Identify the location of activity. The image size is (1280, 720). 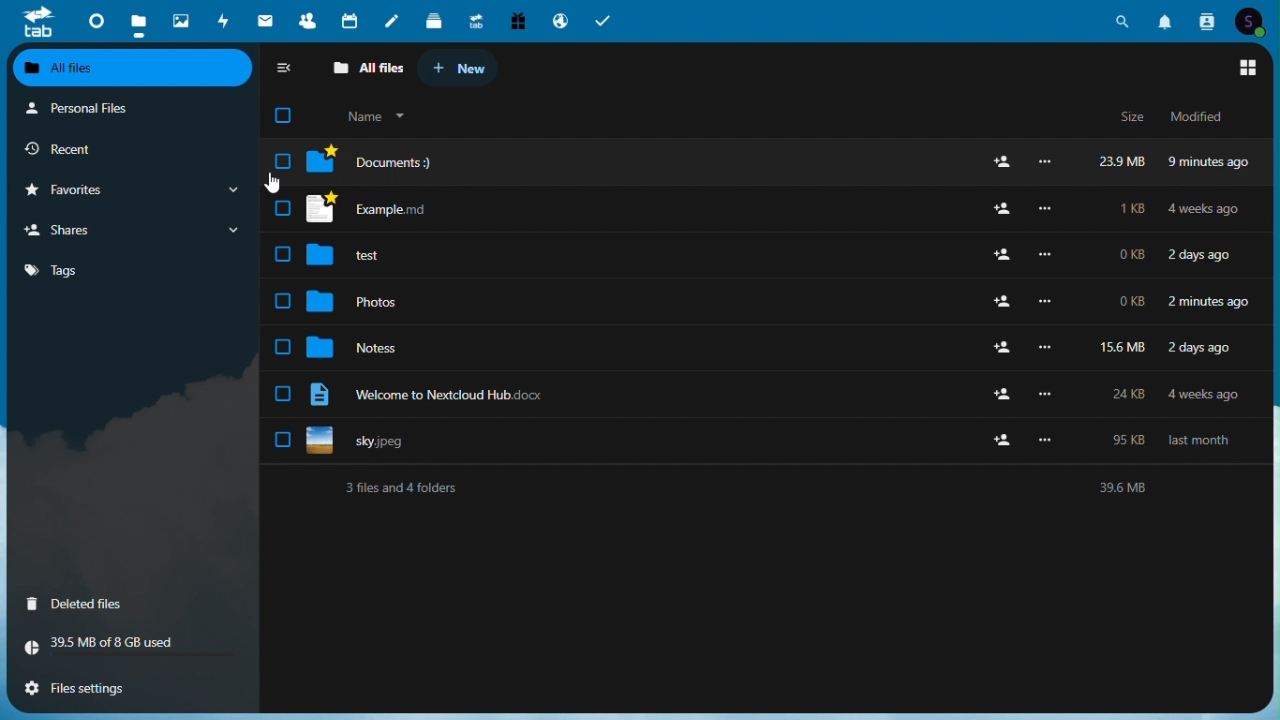
(224, 19).